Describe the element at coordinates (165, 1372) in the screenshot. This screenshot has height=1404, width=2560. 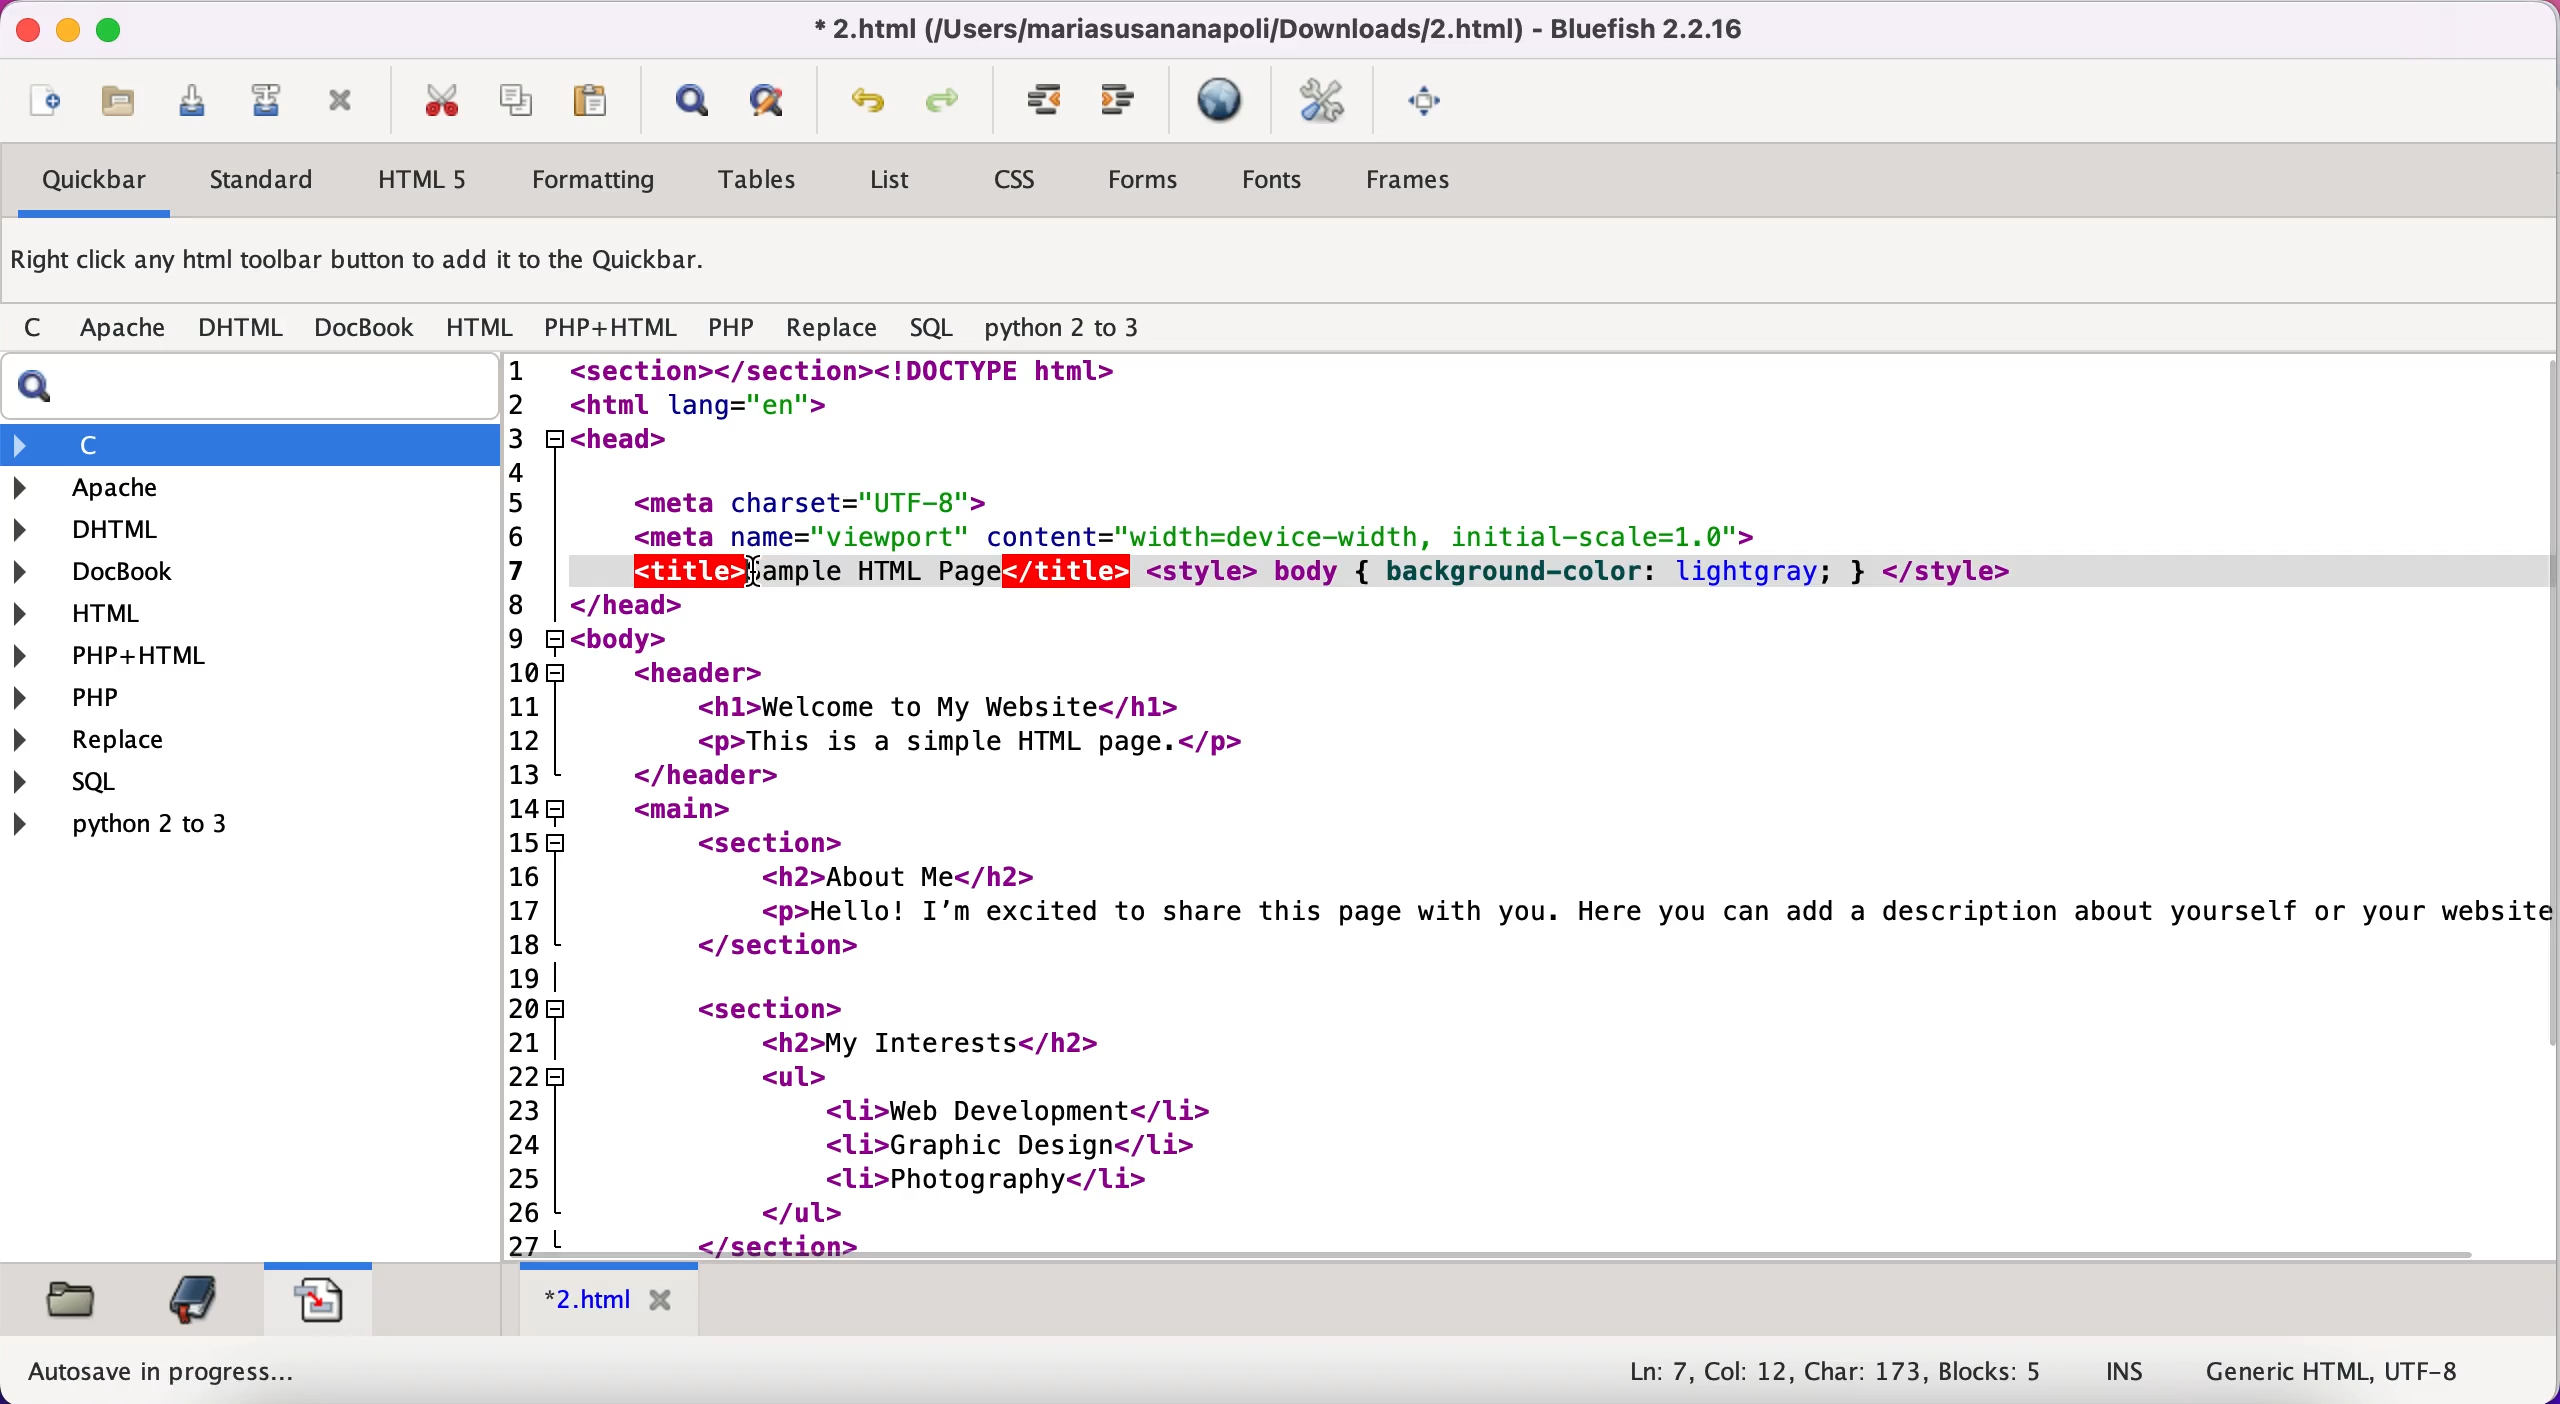
I see `autosave in progress...` at that location.